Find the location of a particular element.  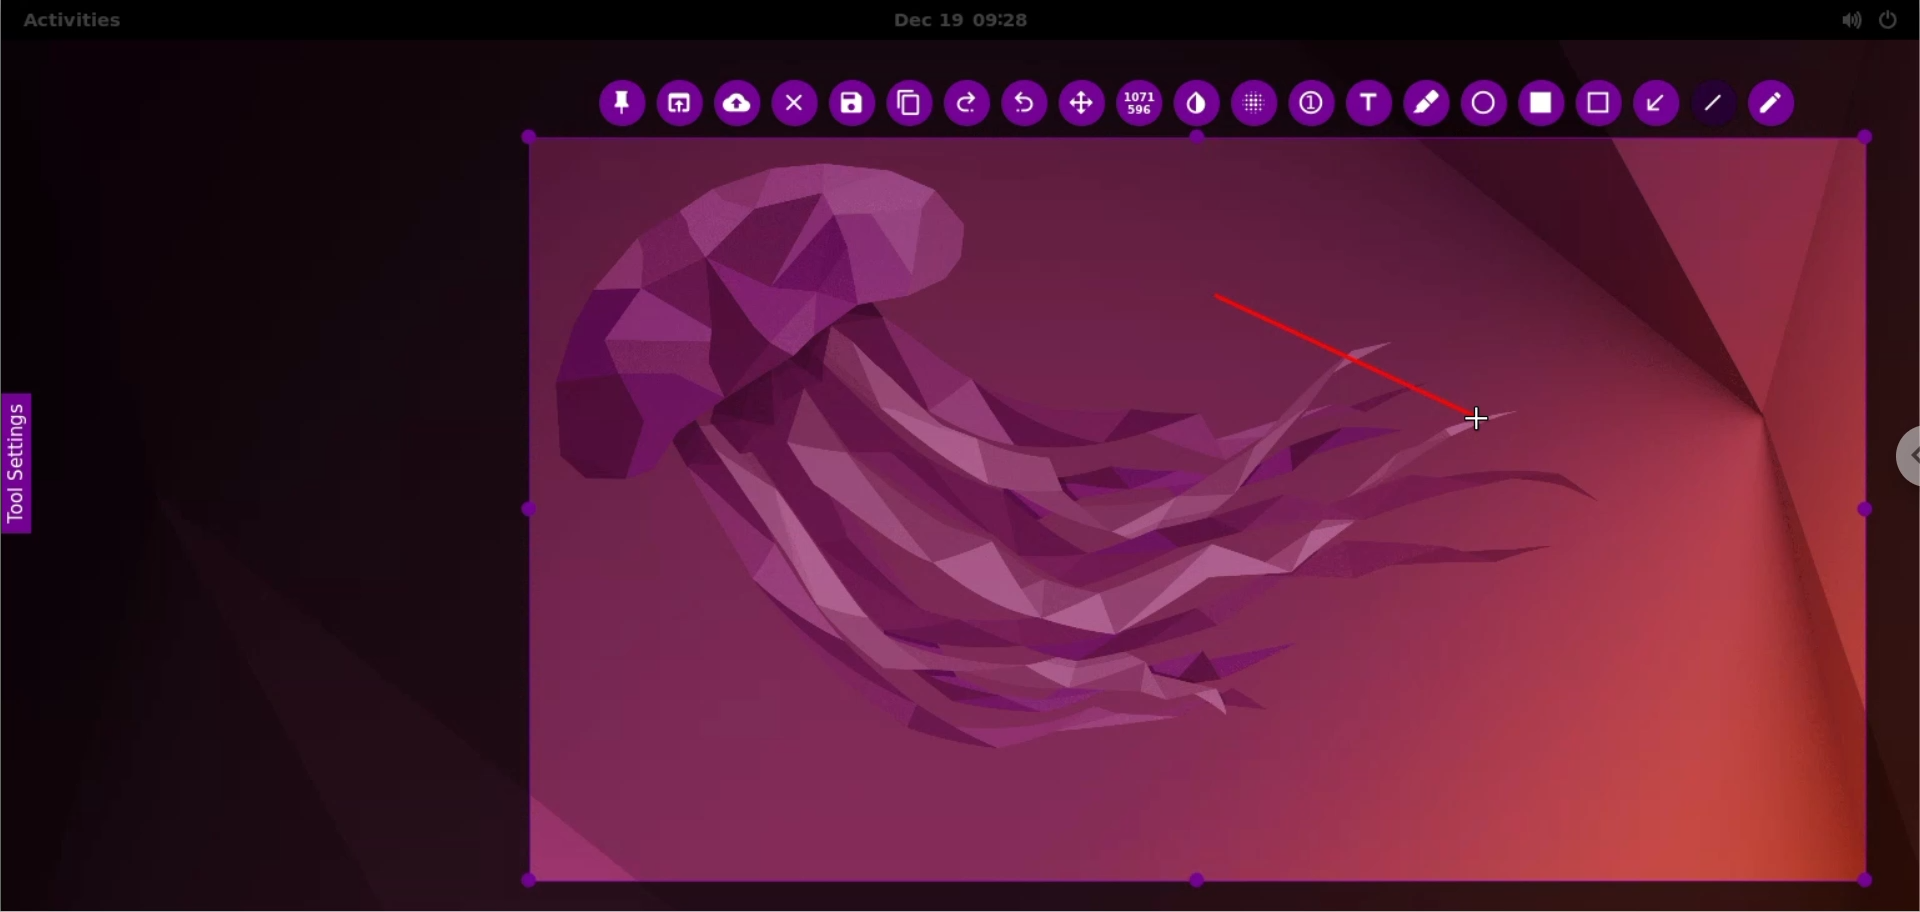

text is located at coordinates (1364, 103).